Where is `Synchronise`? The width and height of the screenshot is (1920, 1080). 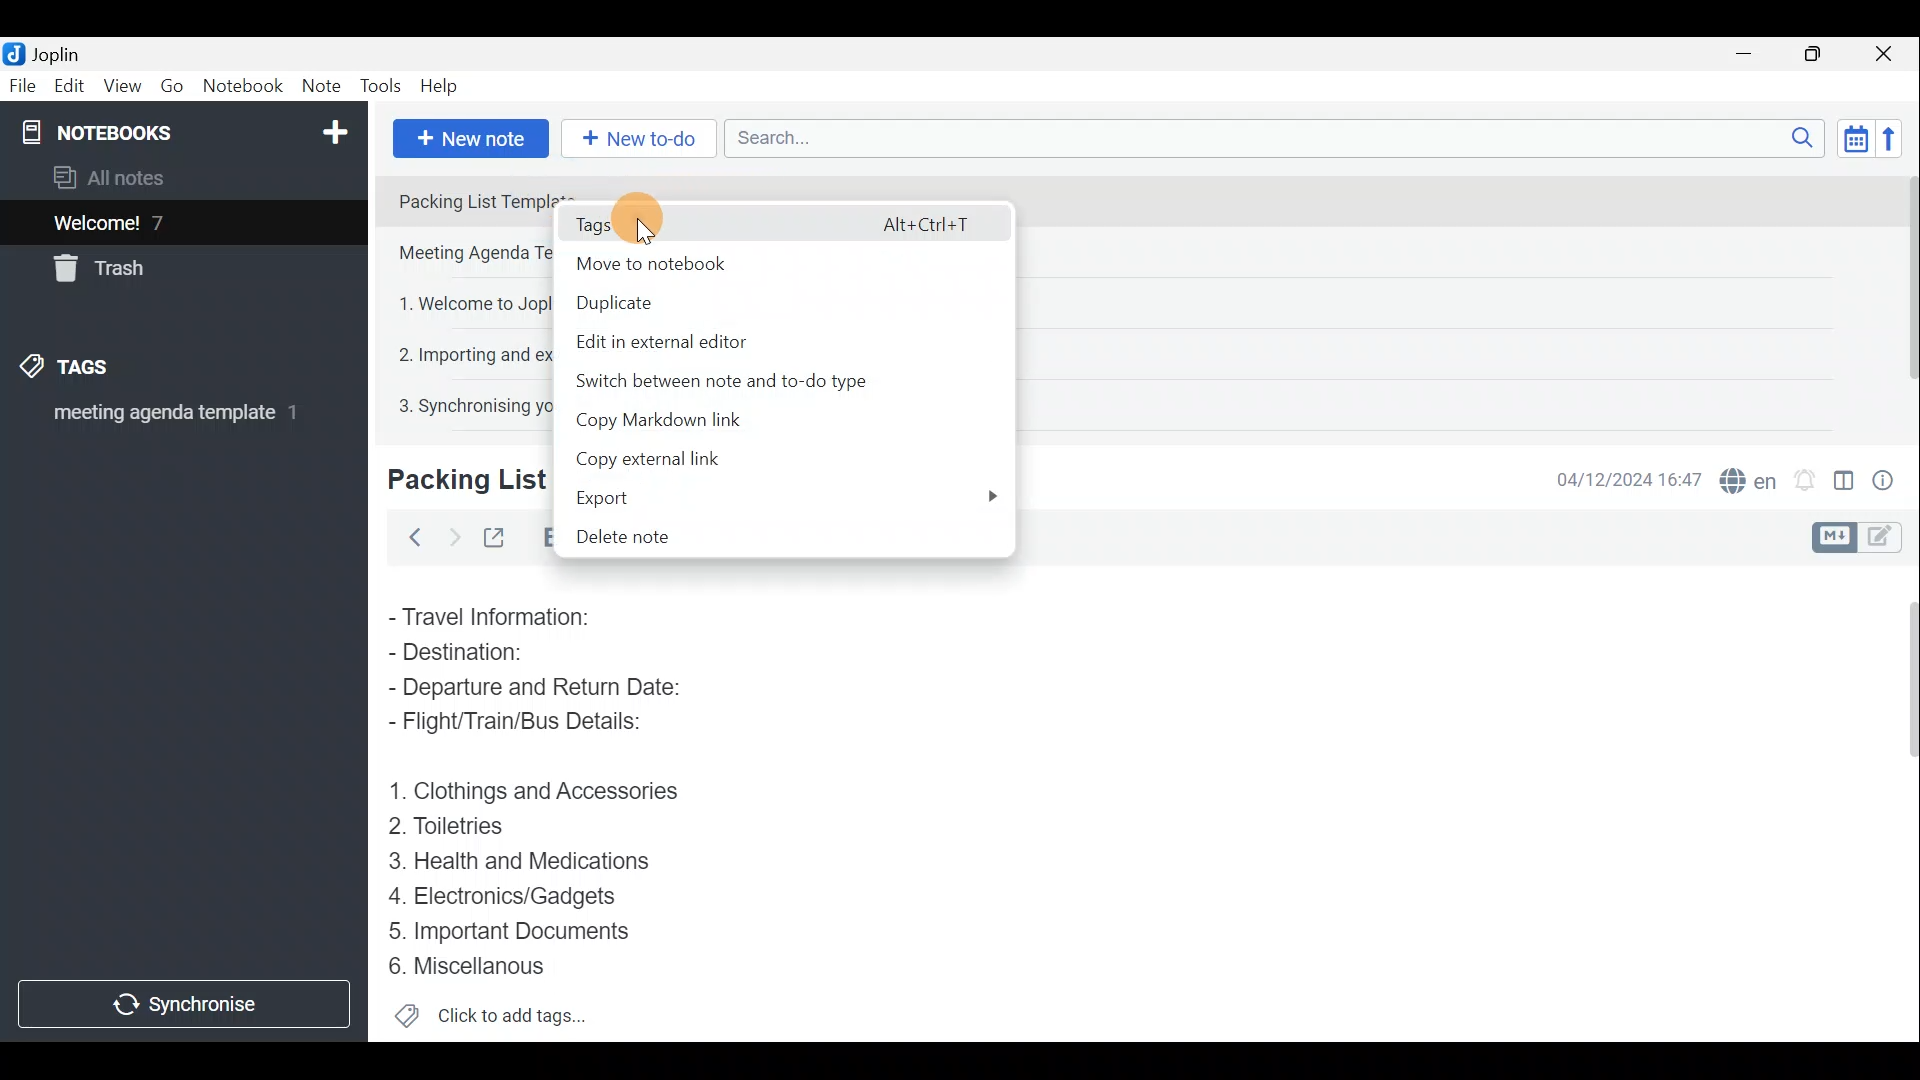 Synchronise is located at coordinates (187, 1007).